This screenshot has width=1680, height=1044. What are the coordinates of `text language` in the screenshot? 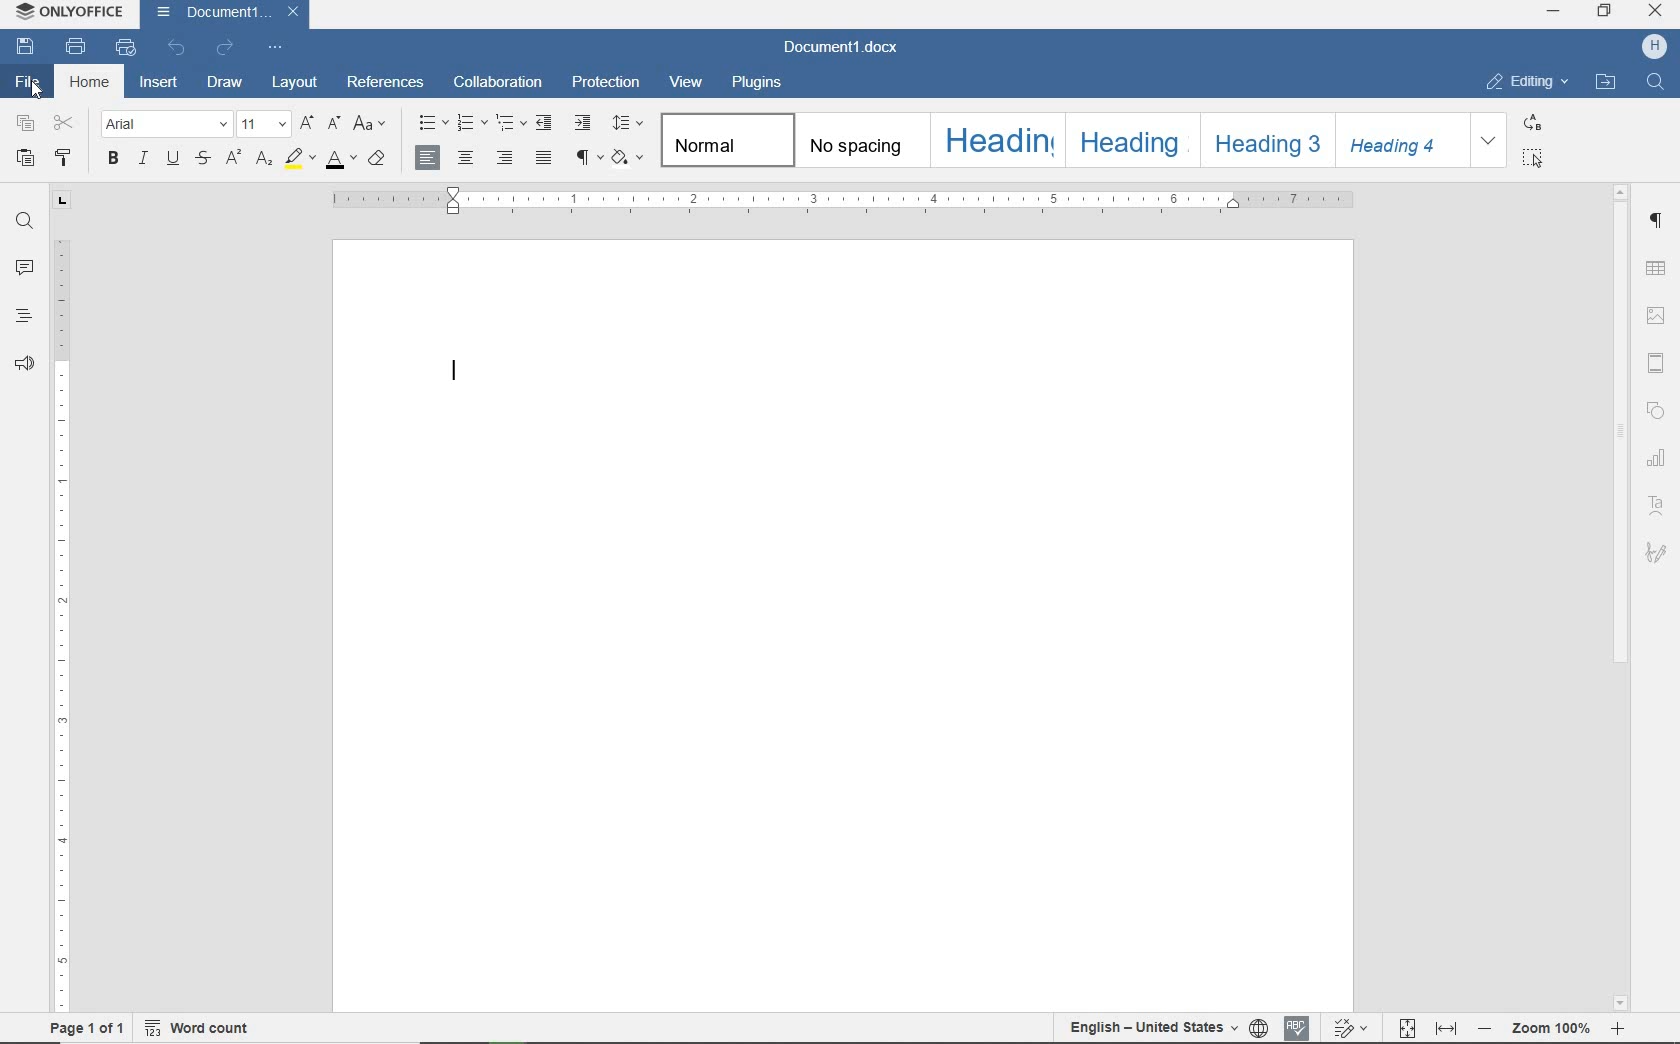 It's located at (1151, 1025).